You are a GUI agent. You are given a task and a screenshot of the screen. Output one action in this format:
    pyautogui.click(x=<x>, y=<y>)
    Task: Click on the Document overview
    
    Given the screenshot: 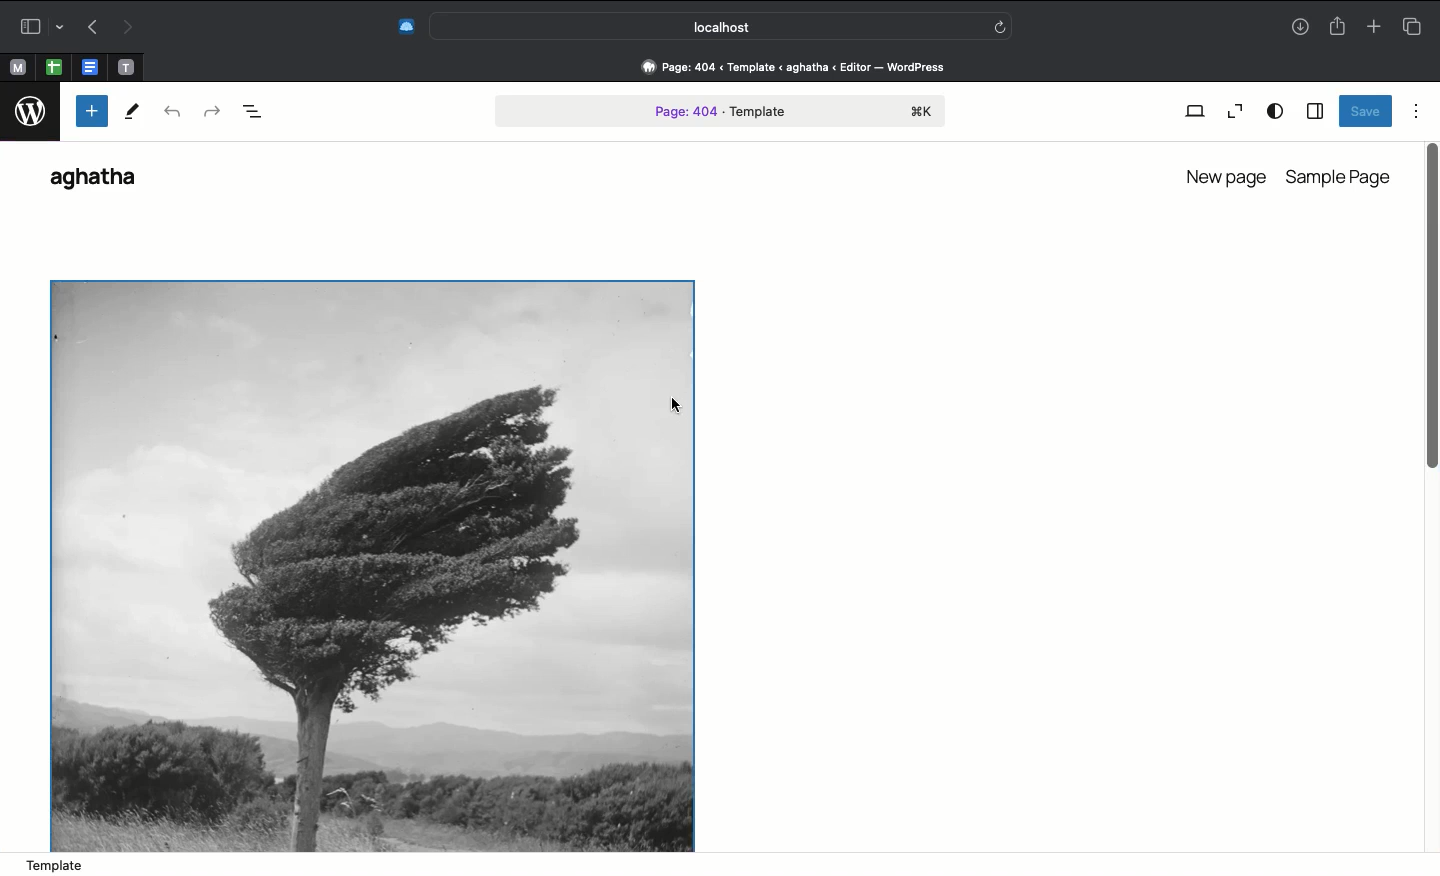 What is the action you would take?
    pyautogui.click(x=253, y=114)
    